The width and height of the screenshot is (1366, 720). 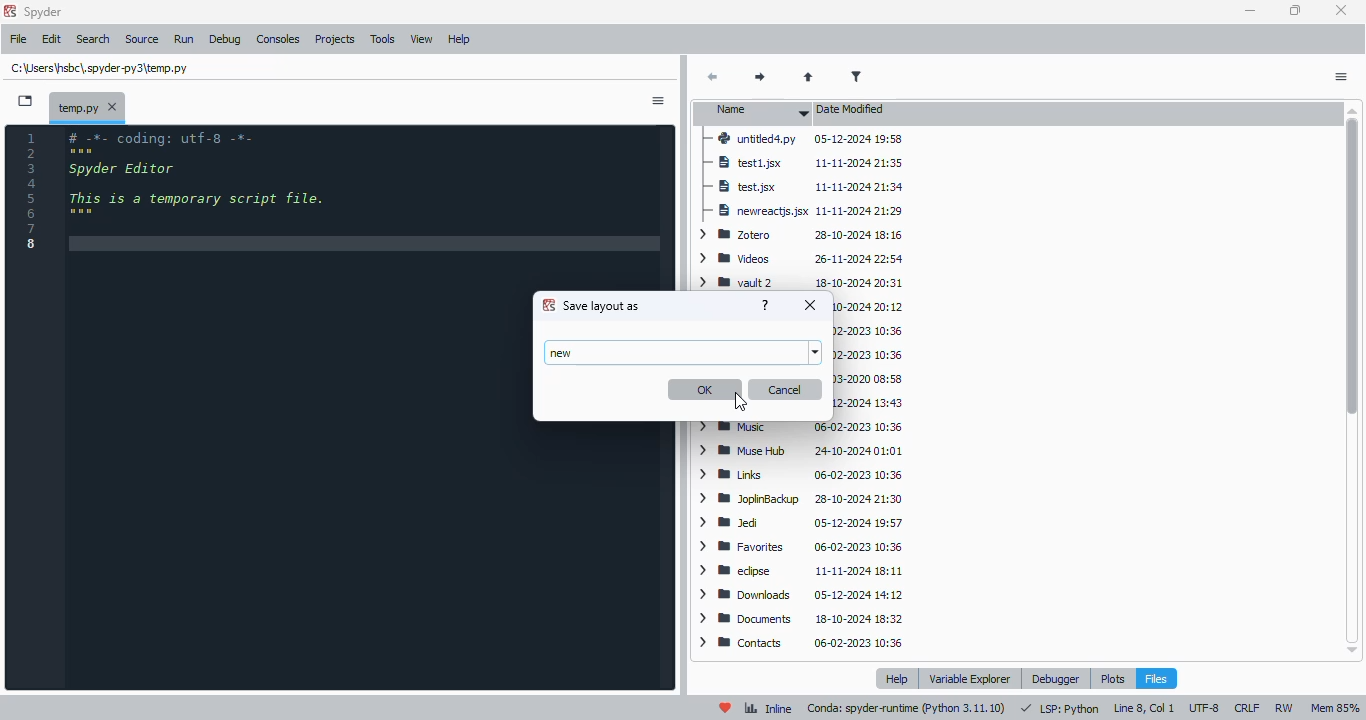 What do you see at coordinates (802, 594) in the screenshot?
I see `downloads` at bounding box center [802, 594].